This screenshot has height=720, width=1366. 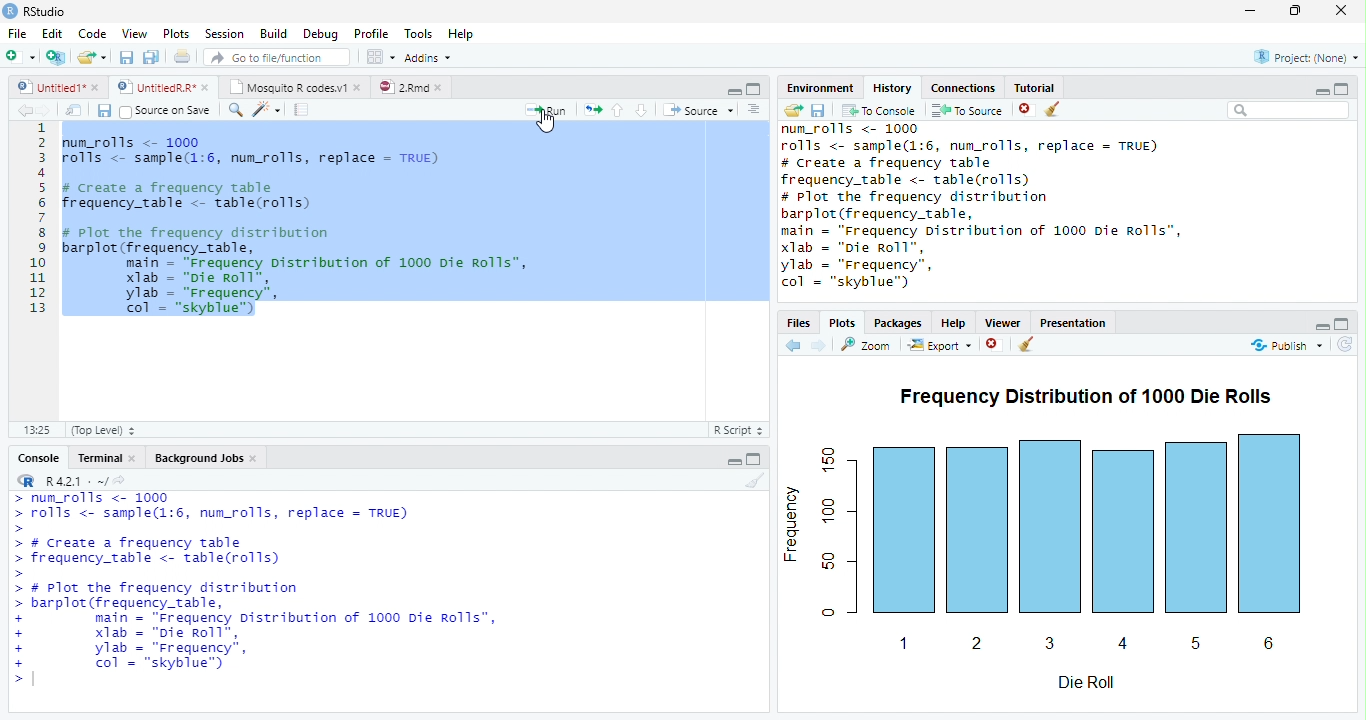 What do you see at coordinates (76, 110) in the screenshot?
I see `Show in new window` at bounding box center [76, 110].